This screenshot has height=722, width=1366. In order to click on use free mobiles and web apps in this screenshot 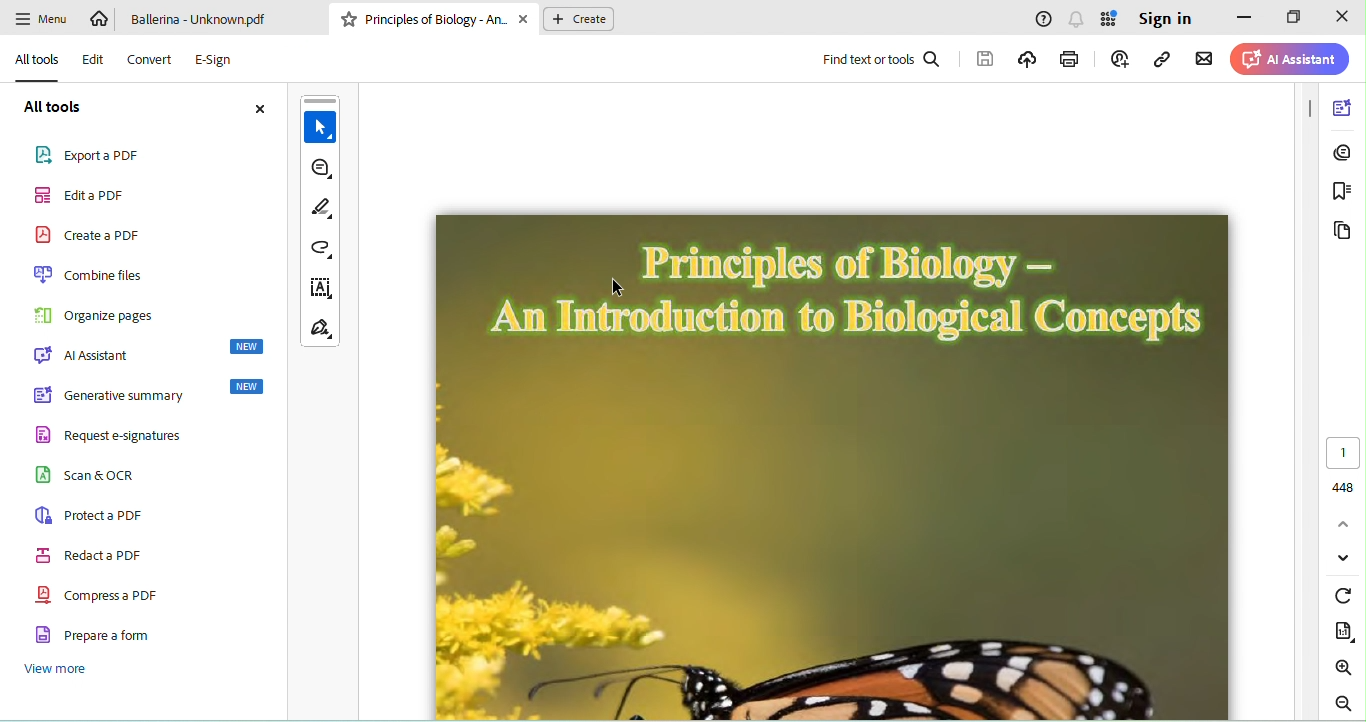, I will do `click(1110, 20)`.